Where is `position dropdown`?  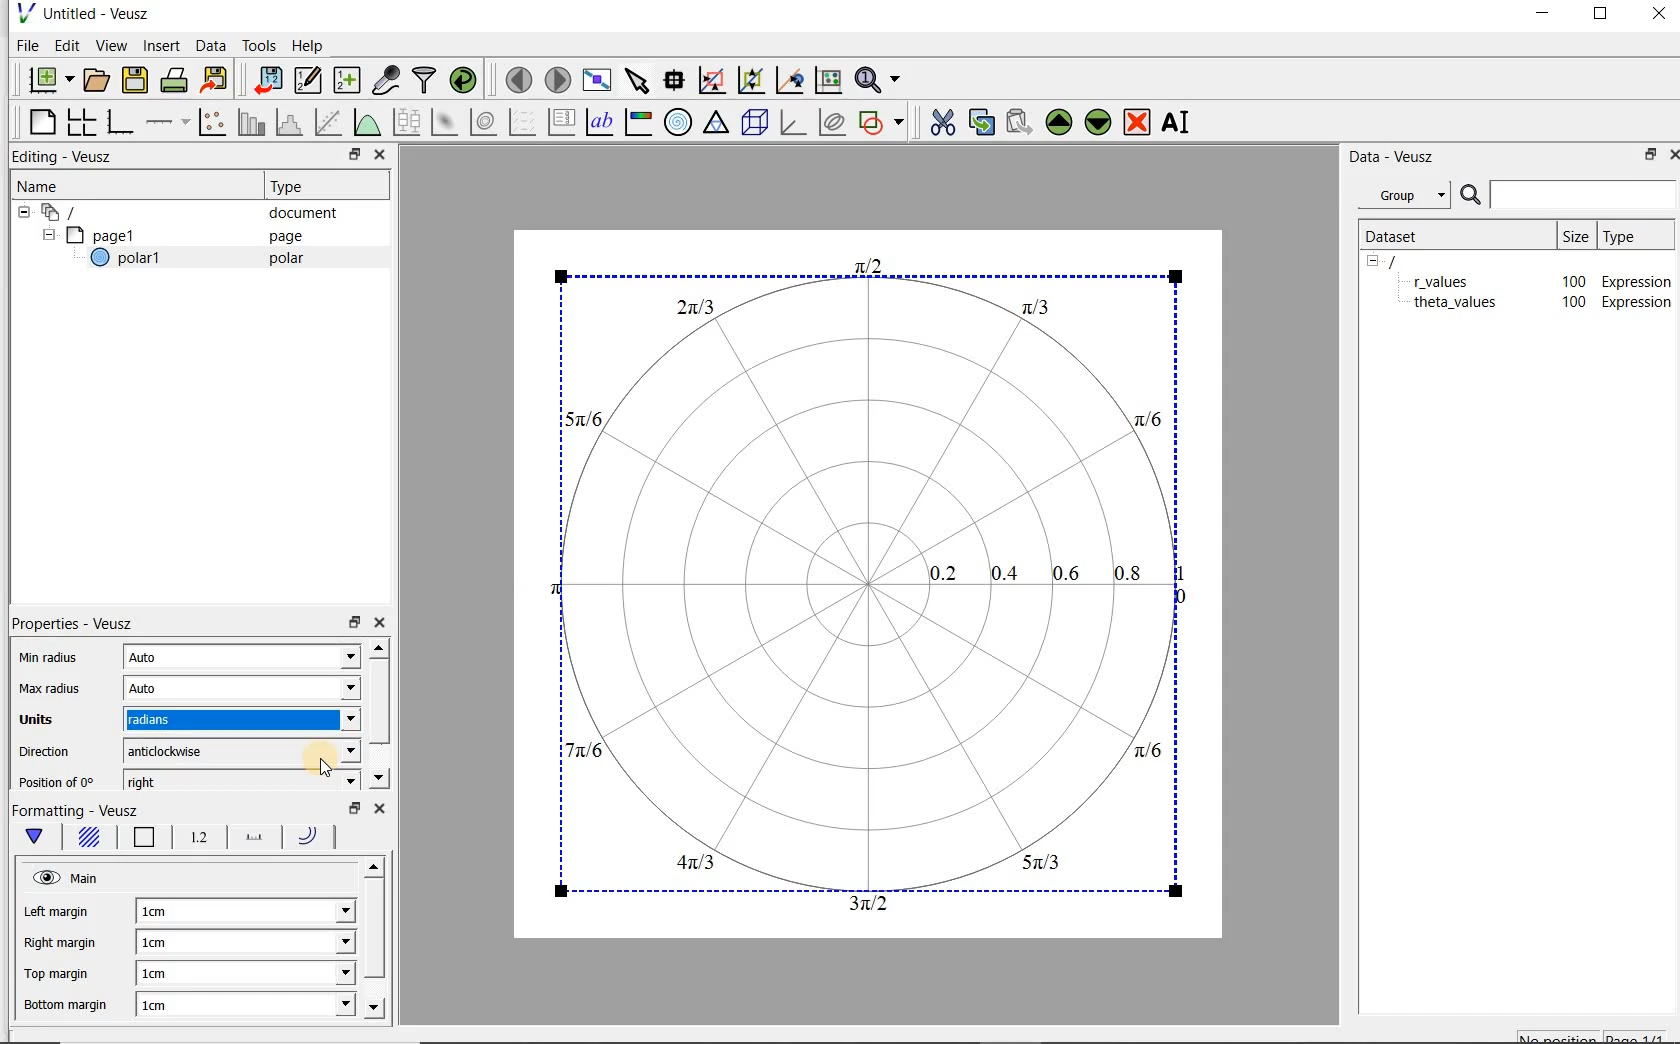
position dropdown is located at coordinates (324, 781).